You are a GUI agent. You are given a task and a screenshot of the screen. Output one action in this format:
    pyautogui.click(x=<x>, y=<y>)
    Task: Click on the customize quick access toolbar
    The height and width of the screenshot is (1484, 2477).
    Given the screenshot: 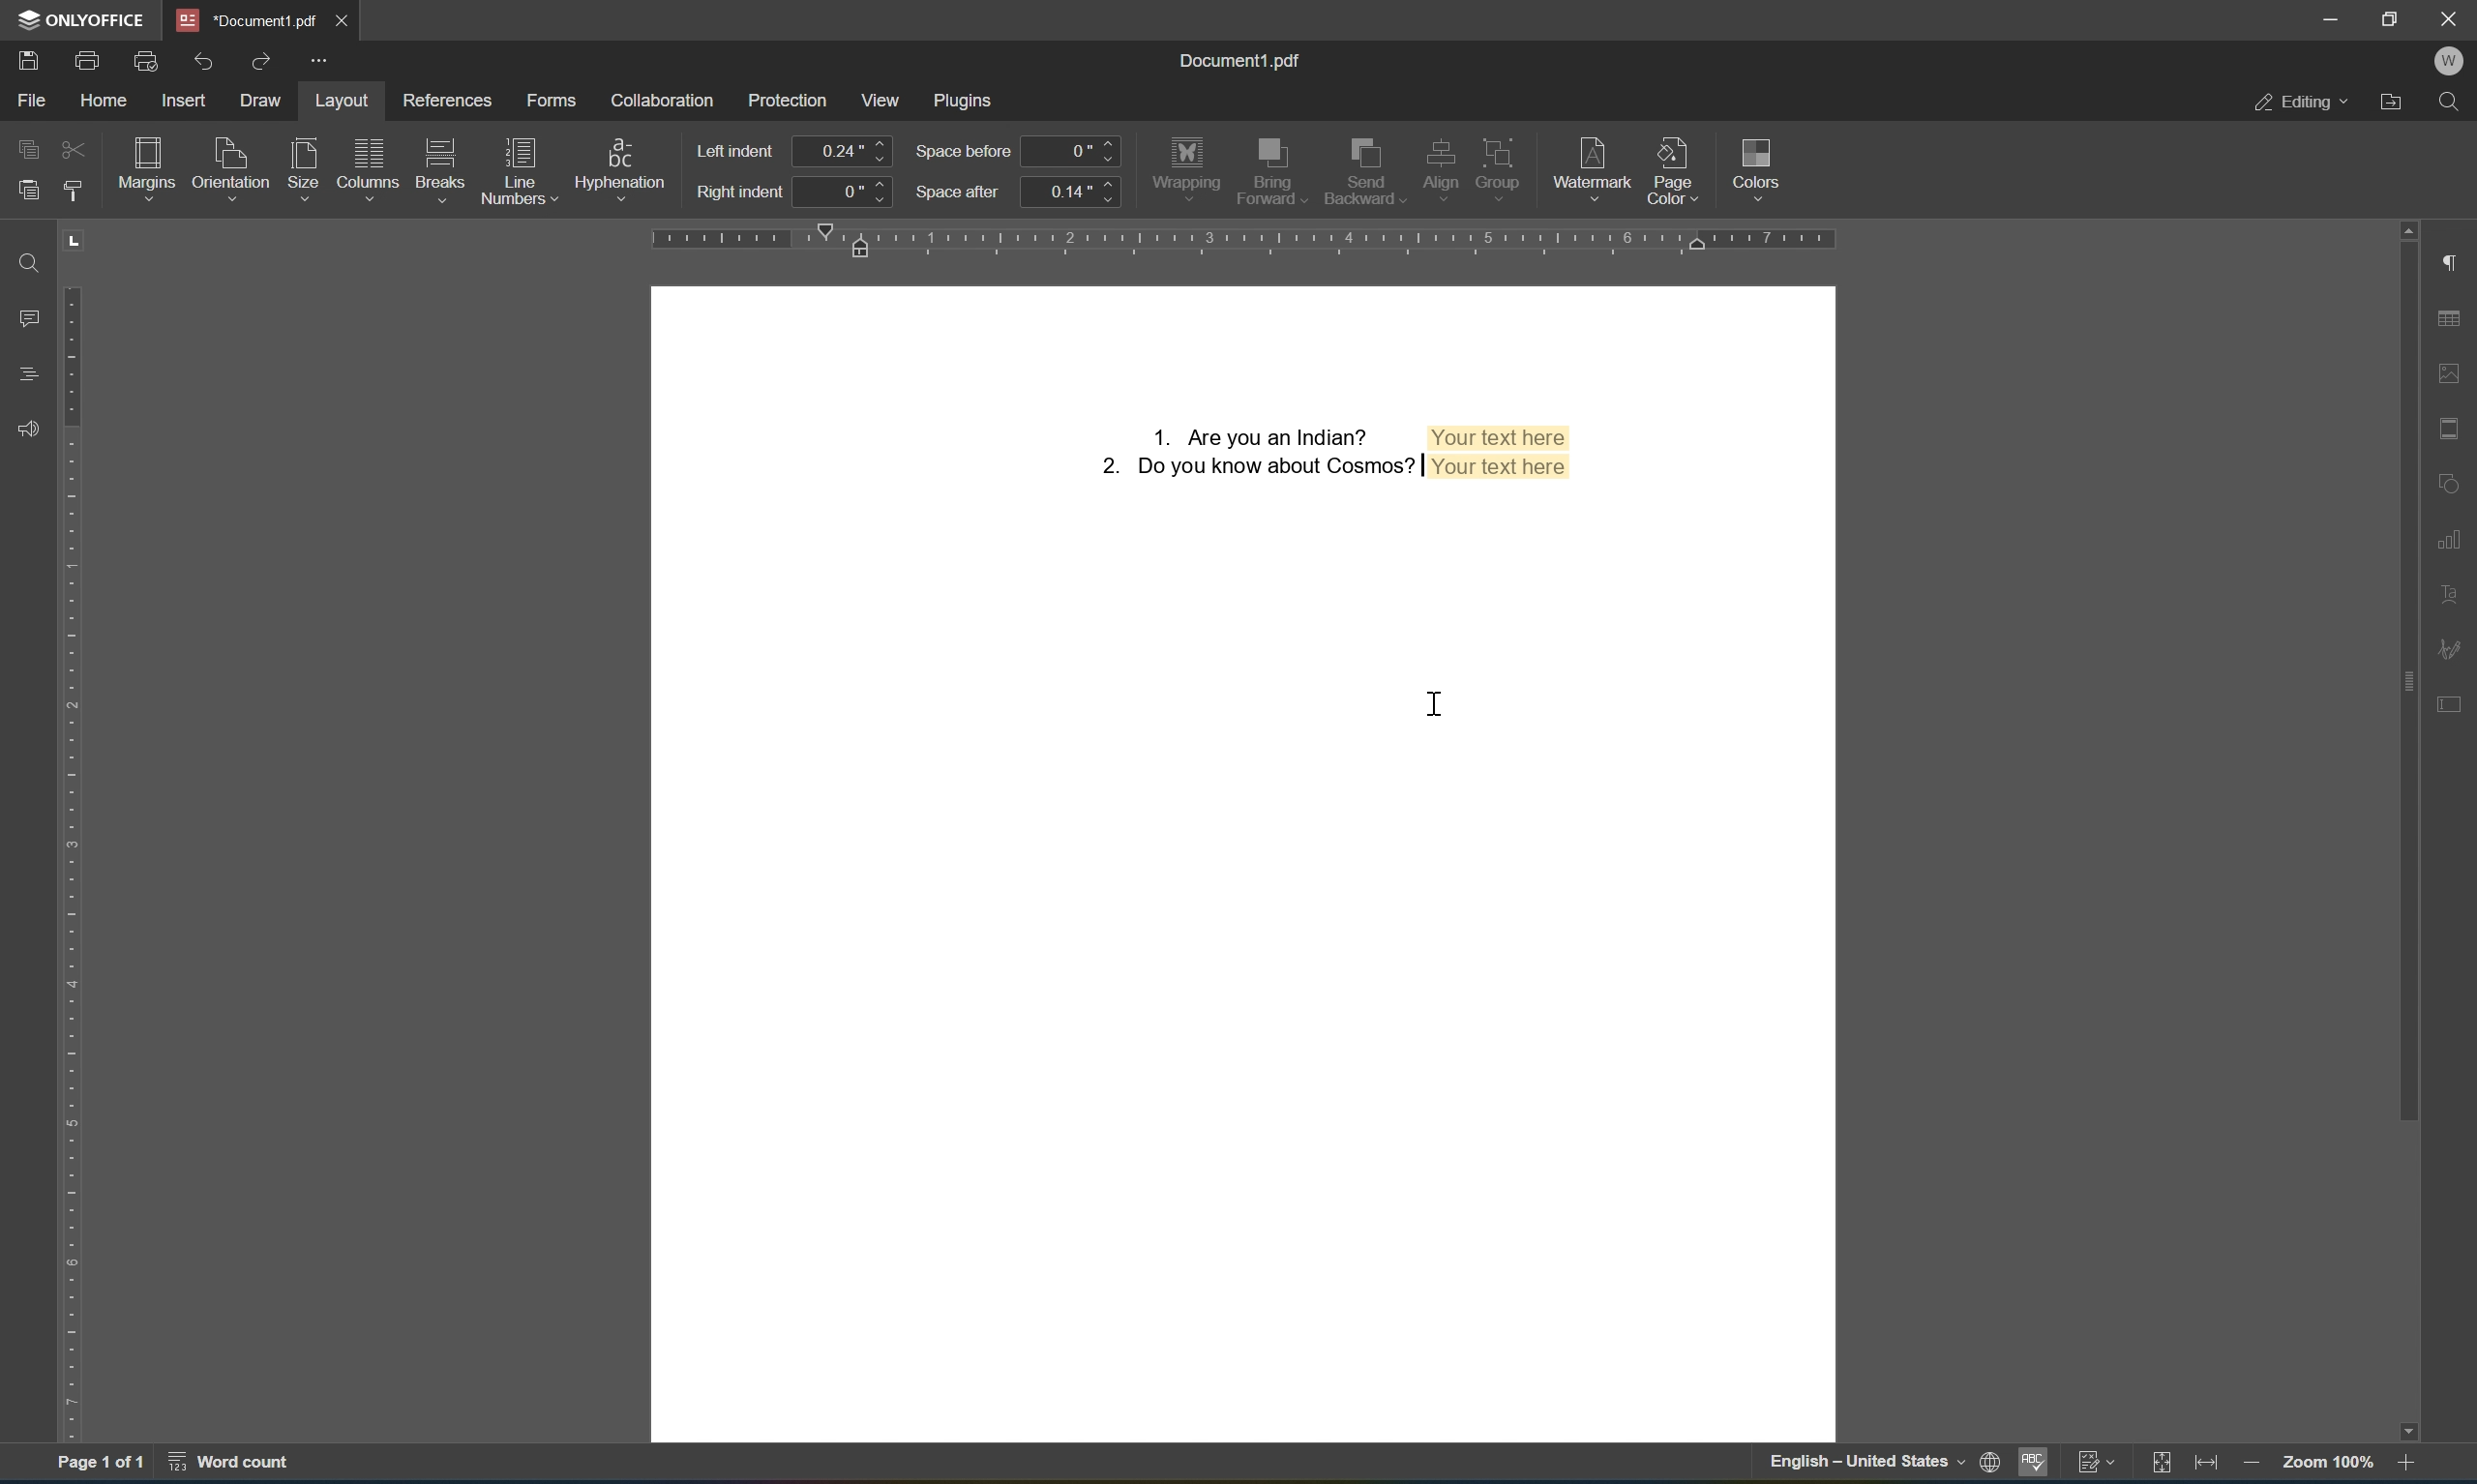 What is the action you would take?
    pyautogui.click(x=327, y=63)
    